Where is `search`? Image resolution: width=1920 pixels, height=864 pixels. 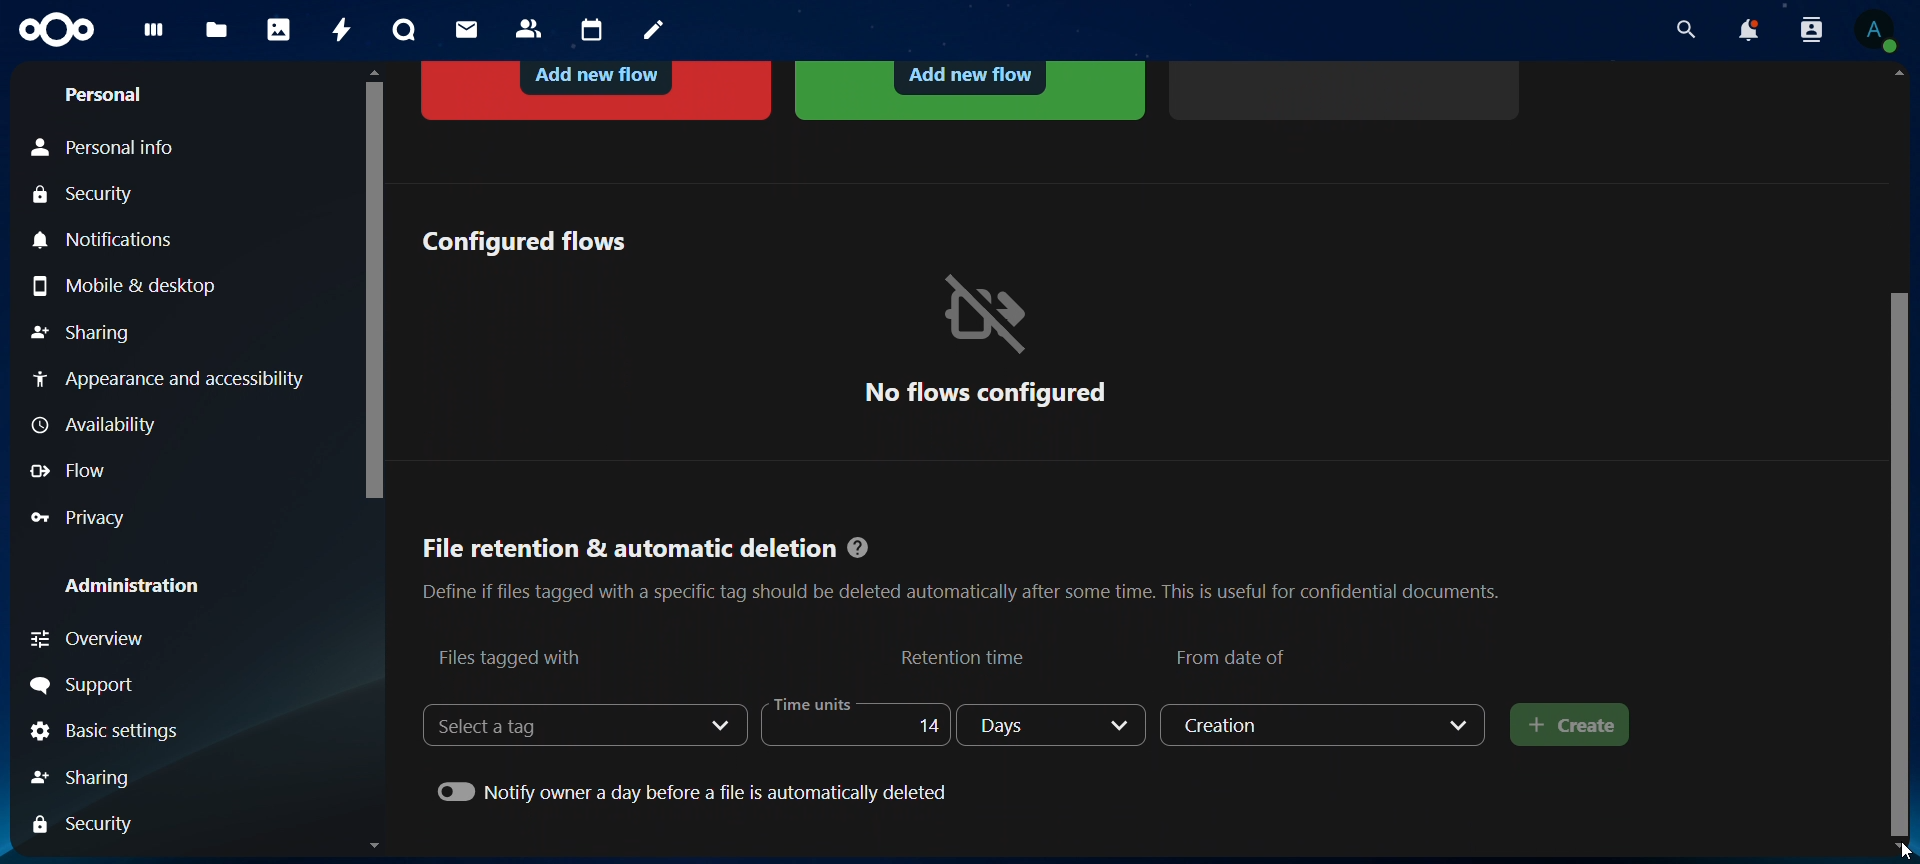 search is located at coordinates (1681, 30).